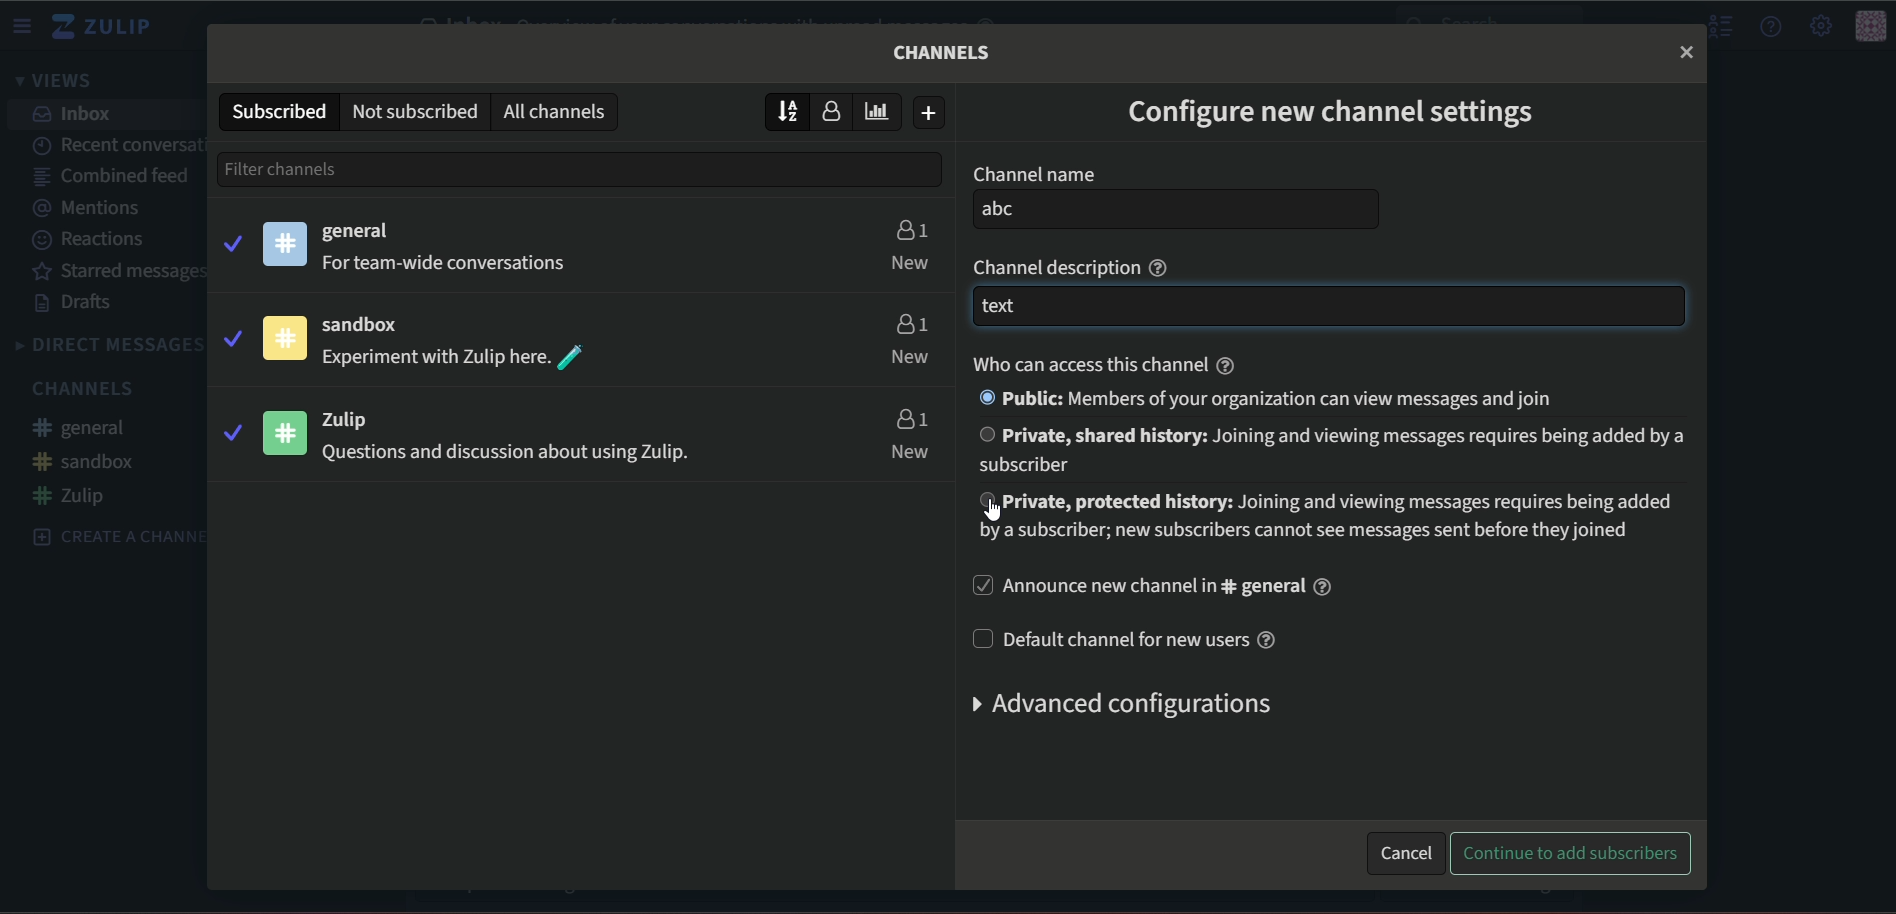  I want to click on #sandbox, so click(85, 461).